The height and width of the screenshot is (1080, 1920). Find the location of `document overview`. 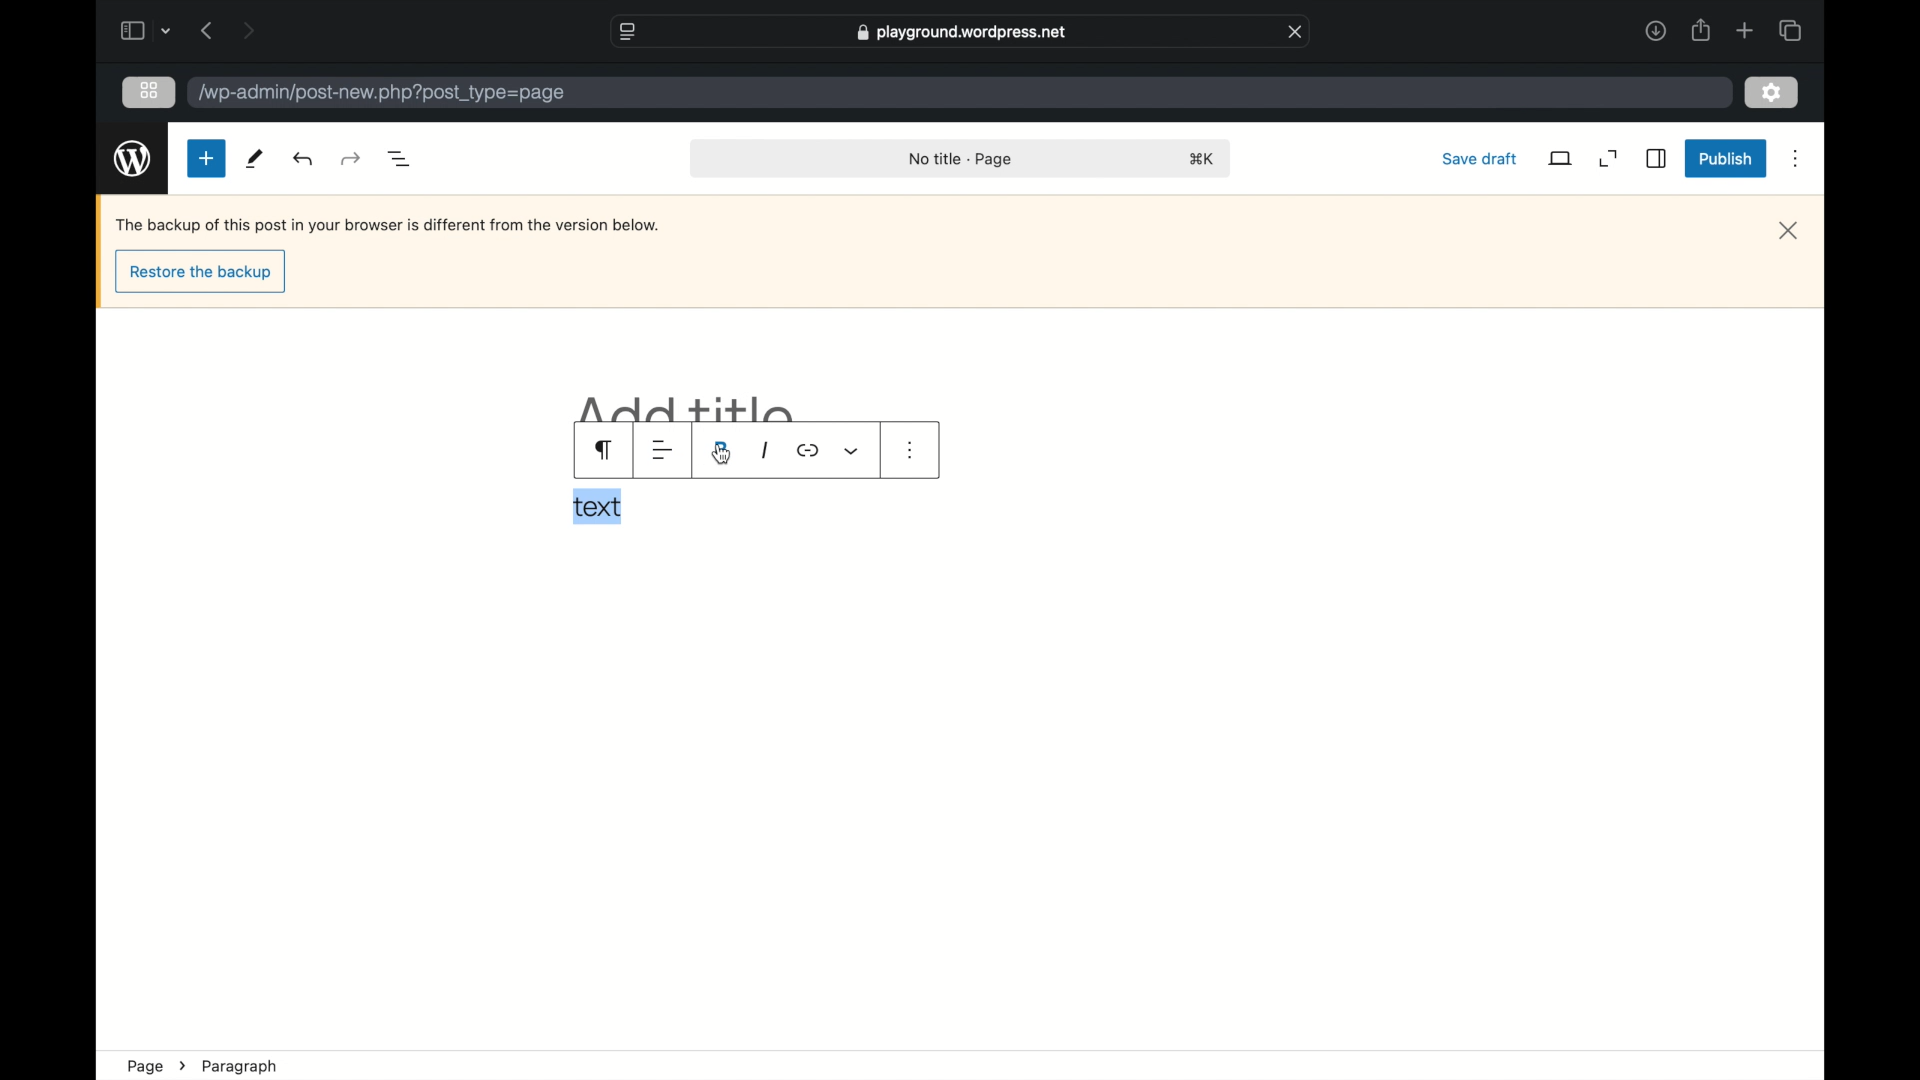

document overview is located at coordinates (398, 157).